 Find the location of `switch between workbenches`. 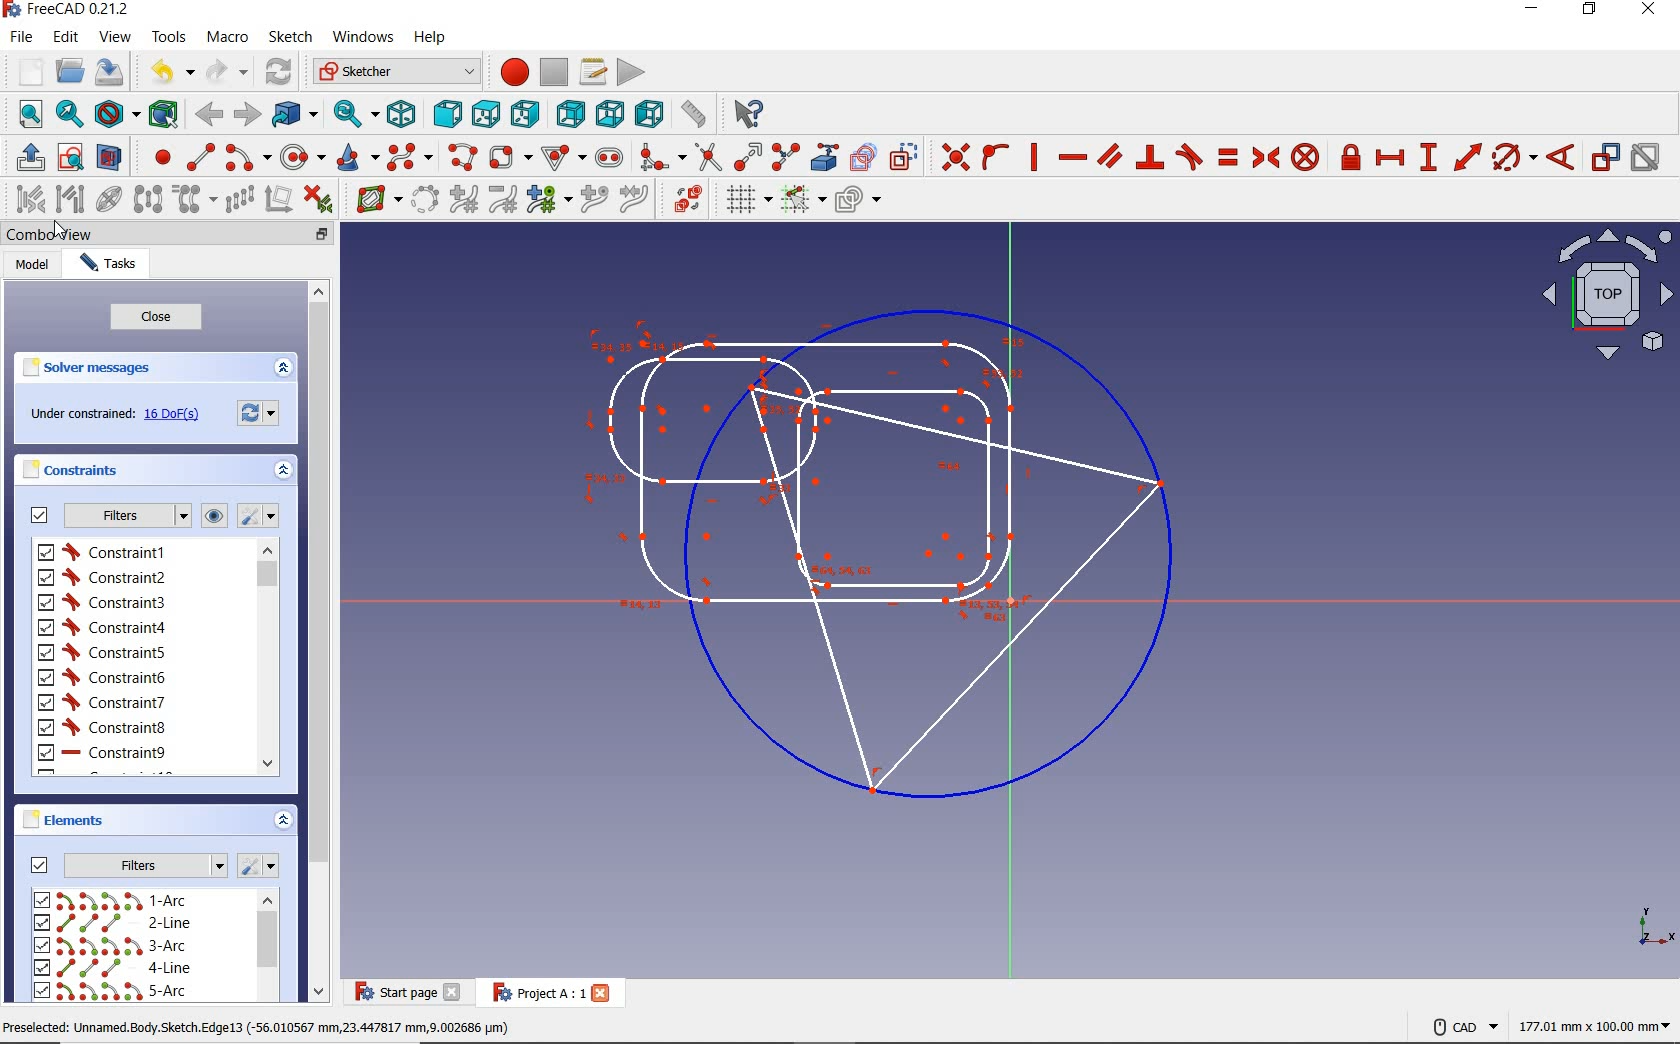

switch between workbenches is located at coordinates (390, 72).